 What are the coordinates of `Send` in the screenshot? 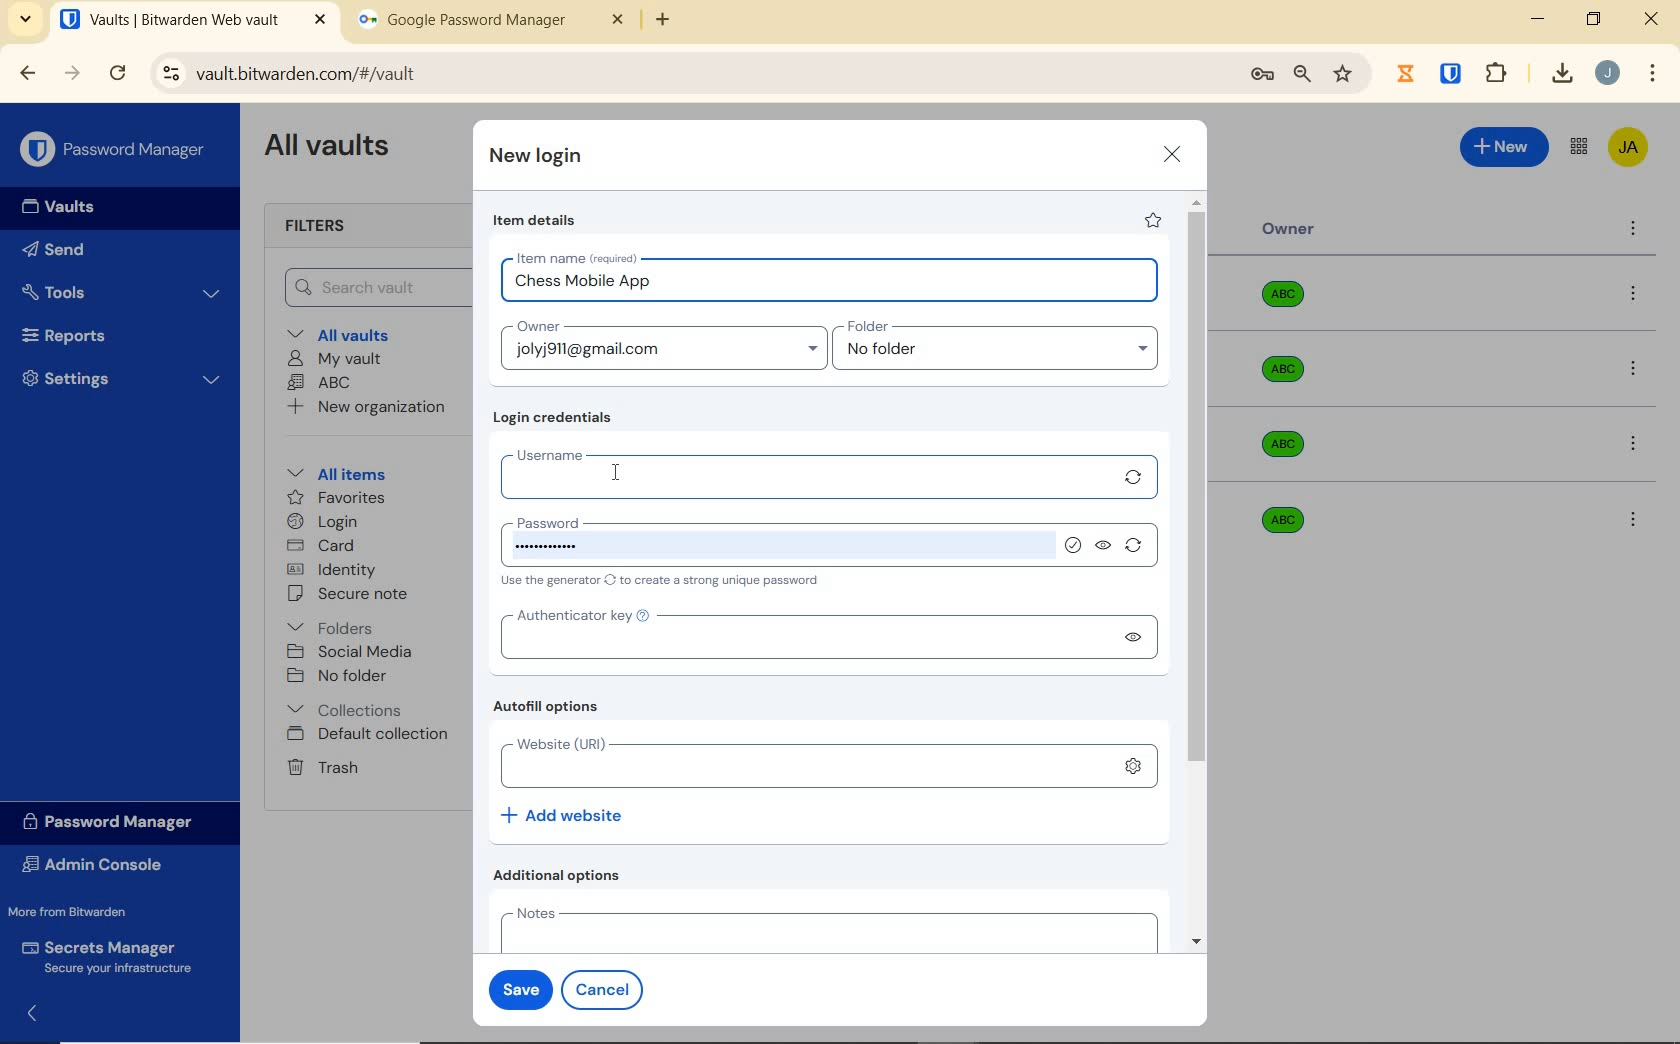 It's located at (54, 253).